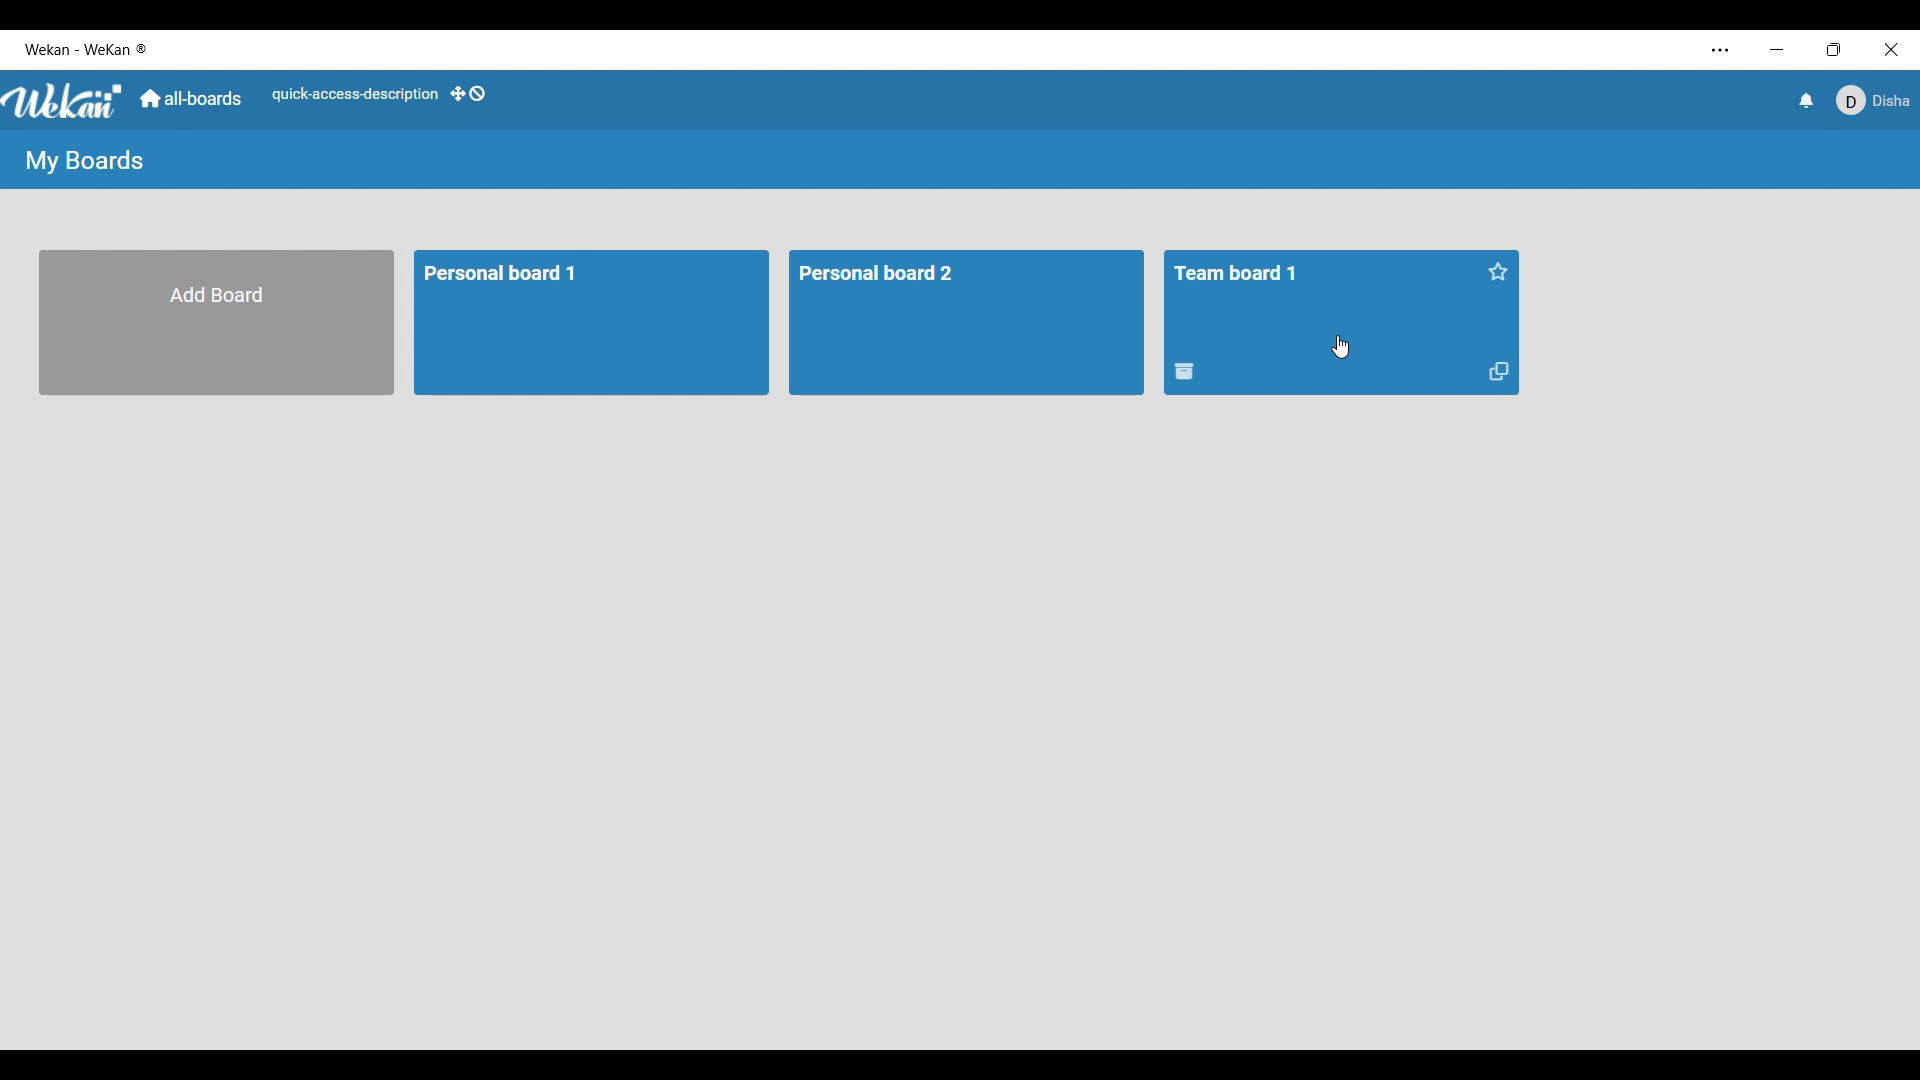 This screenshot has width=1920, height=1080. I want to click on Minimize, so click(1777, 49).